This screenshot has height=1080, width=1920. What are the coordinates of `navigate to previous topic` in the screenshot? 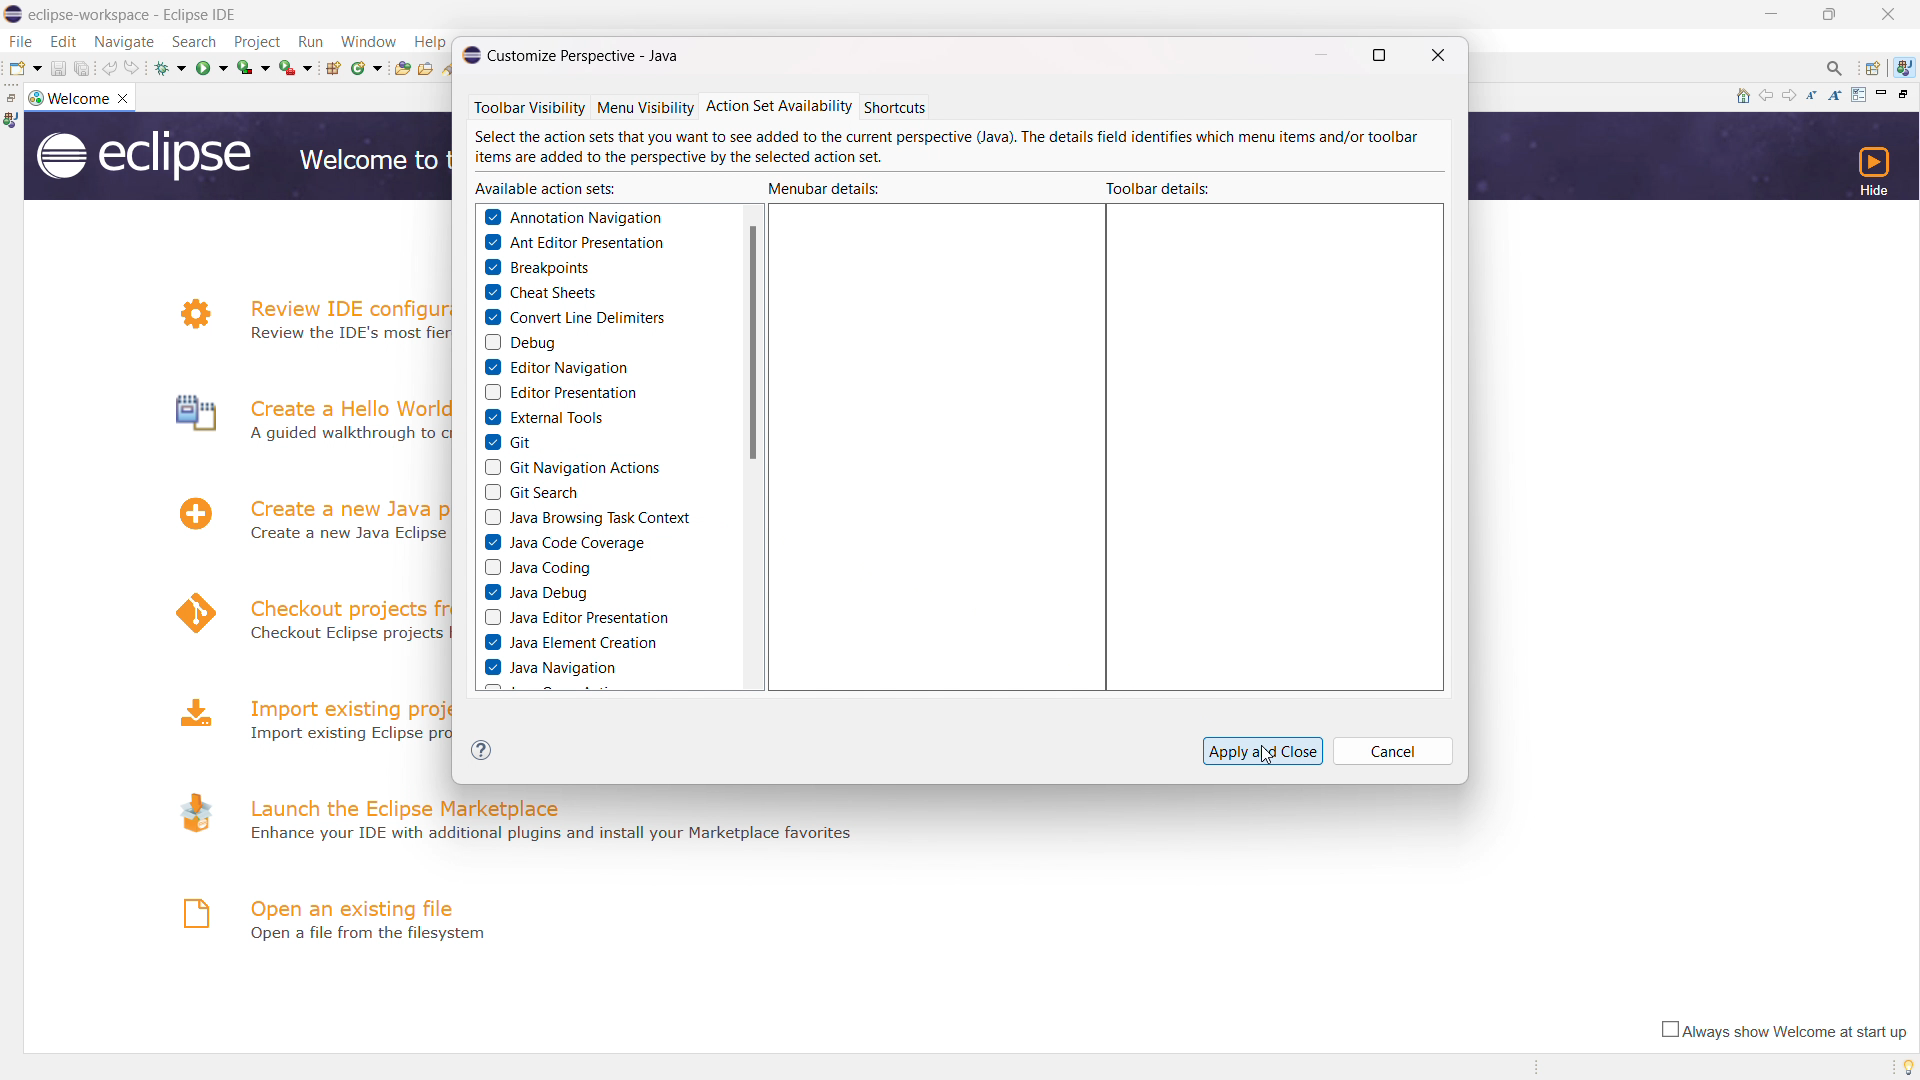 It's located at (1766, 96).